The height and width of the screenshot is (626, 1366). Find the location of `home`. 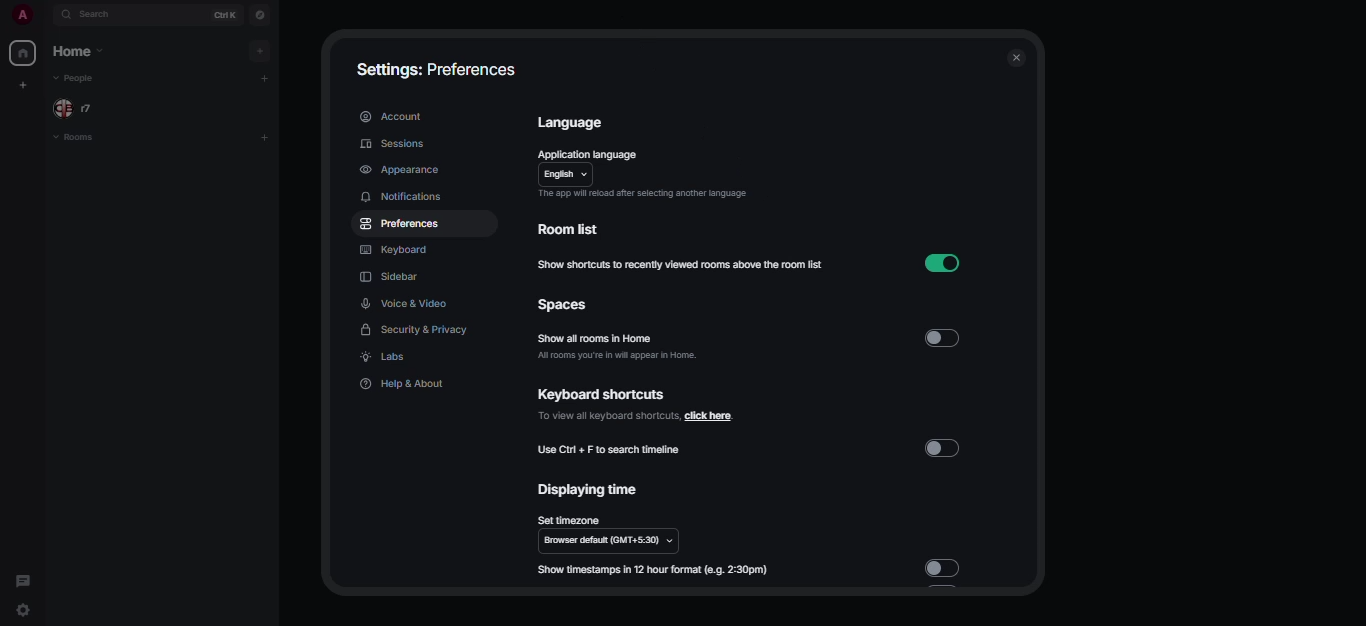

home is located at coordinates (84, 51).